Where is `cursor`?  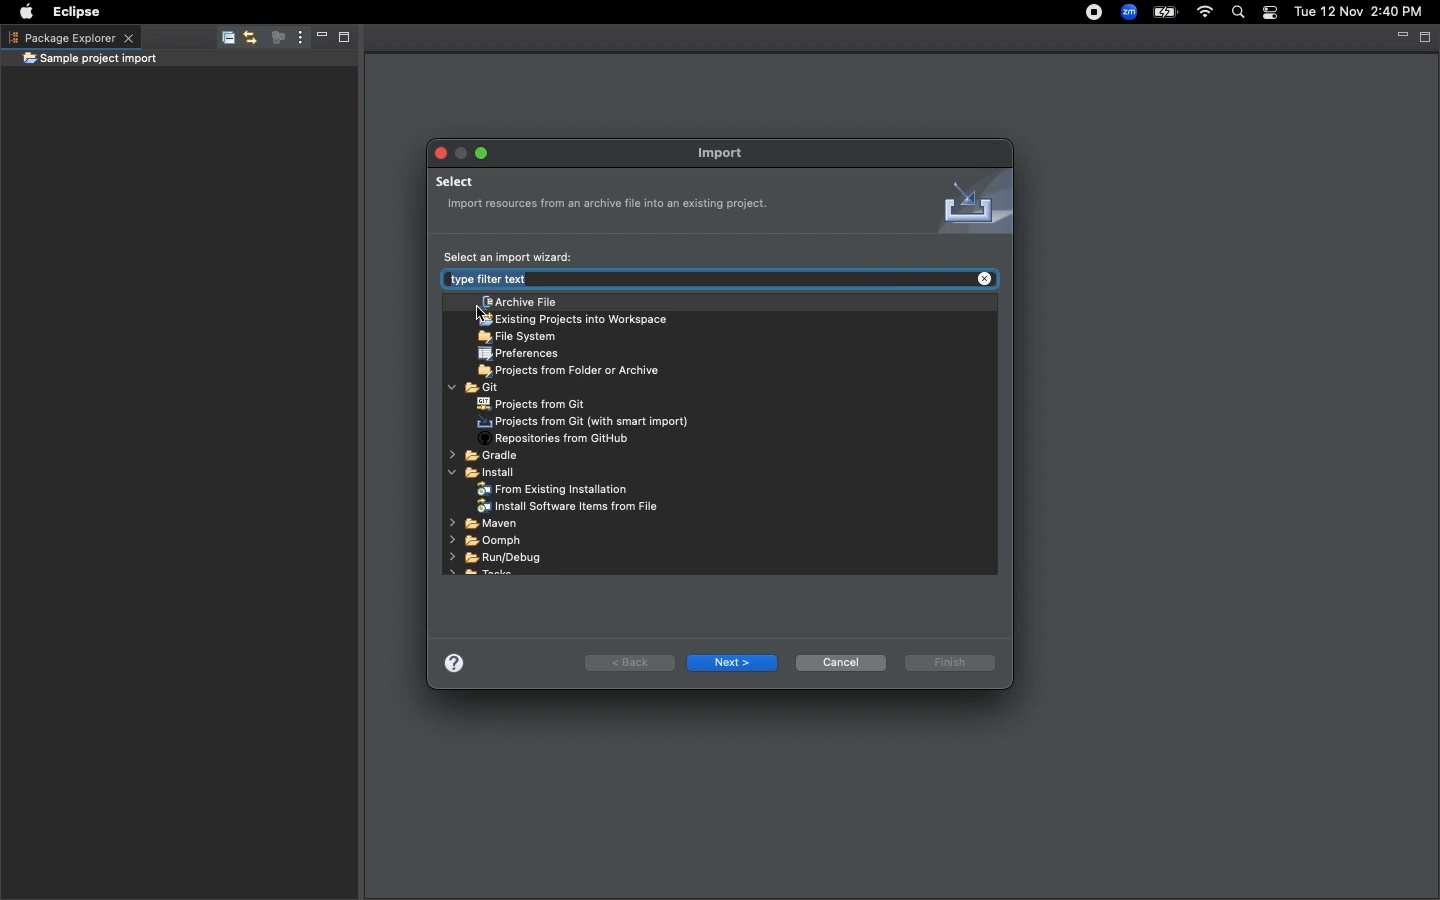 cursor is located at coordinates (470, 316).